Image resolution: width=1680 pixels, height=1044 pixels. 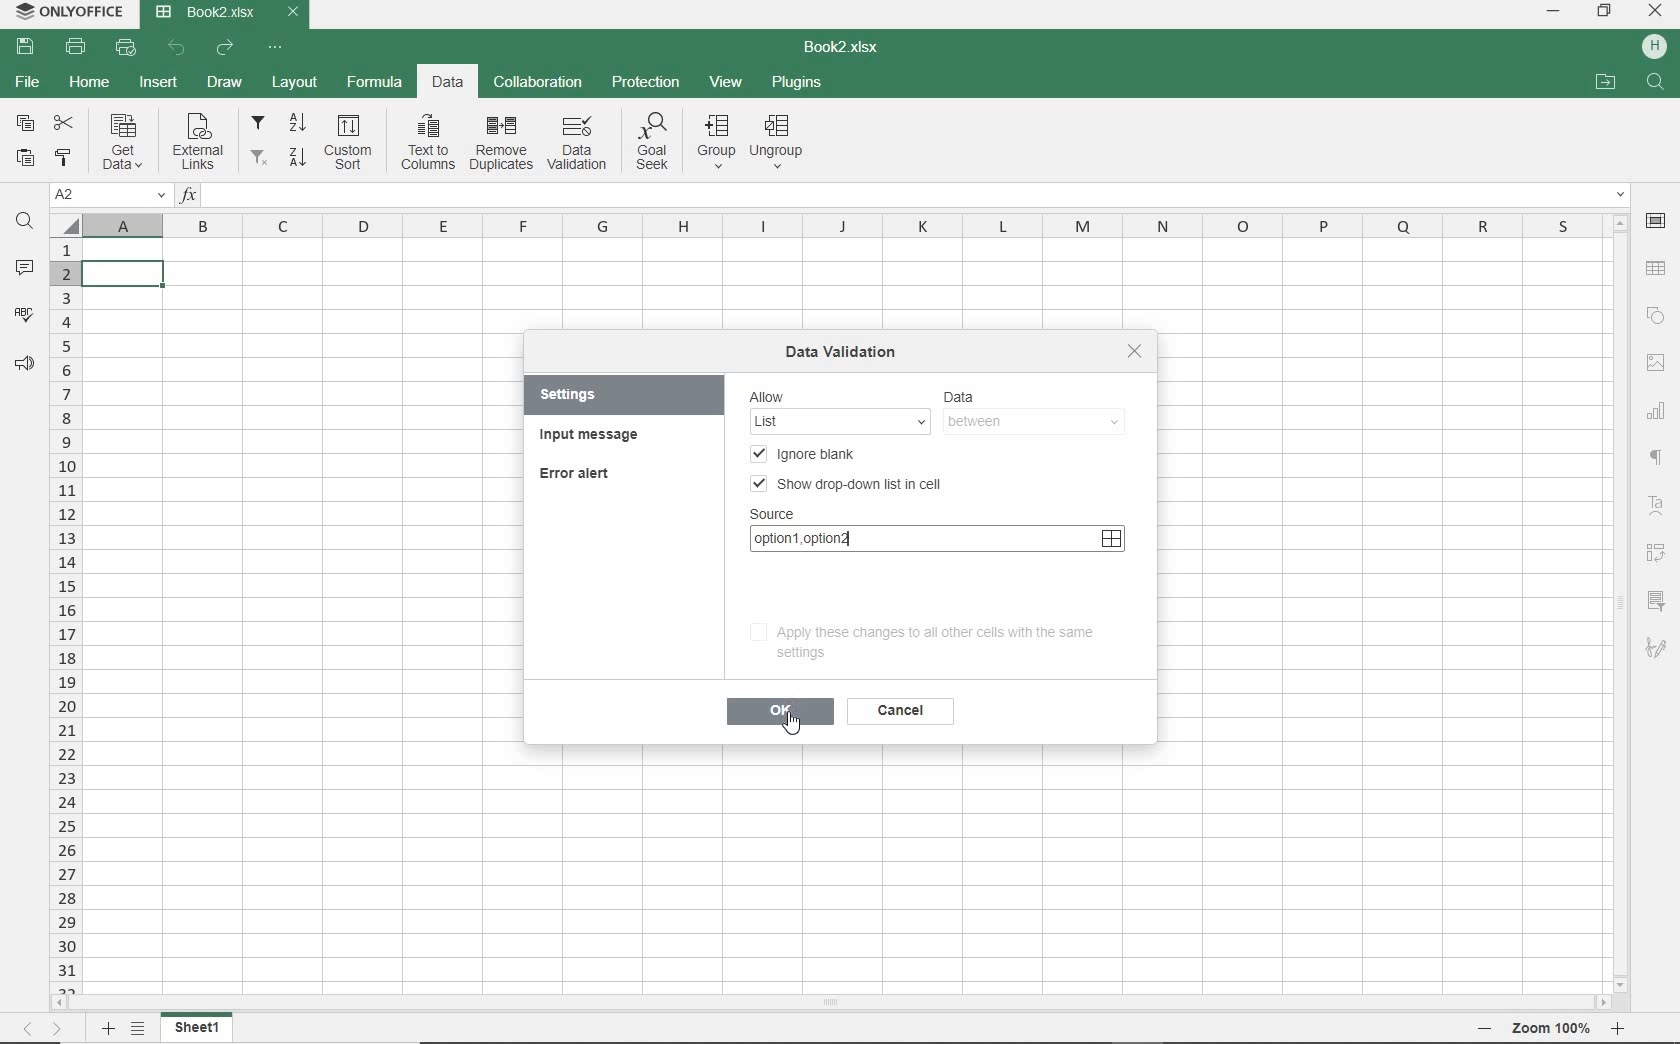 I want to click on TABLE, so click(x=1657, y=268).